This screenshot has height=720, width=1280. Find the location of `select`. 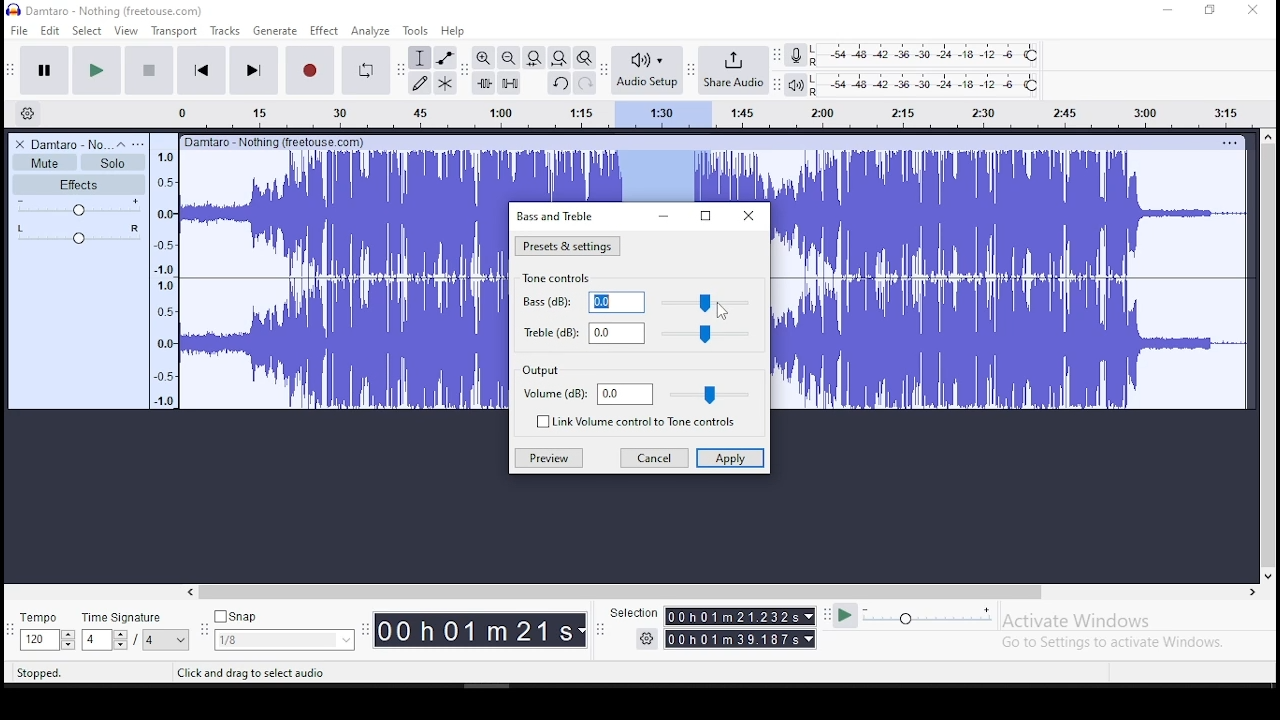

select is located at coordinates (89, 30).